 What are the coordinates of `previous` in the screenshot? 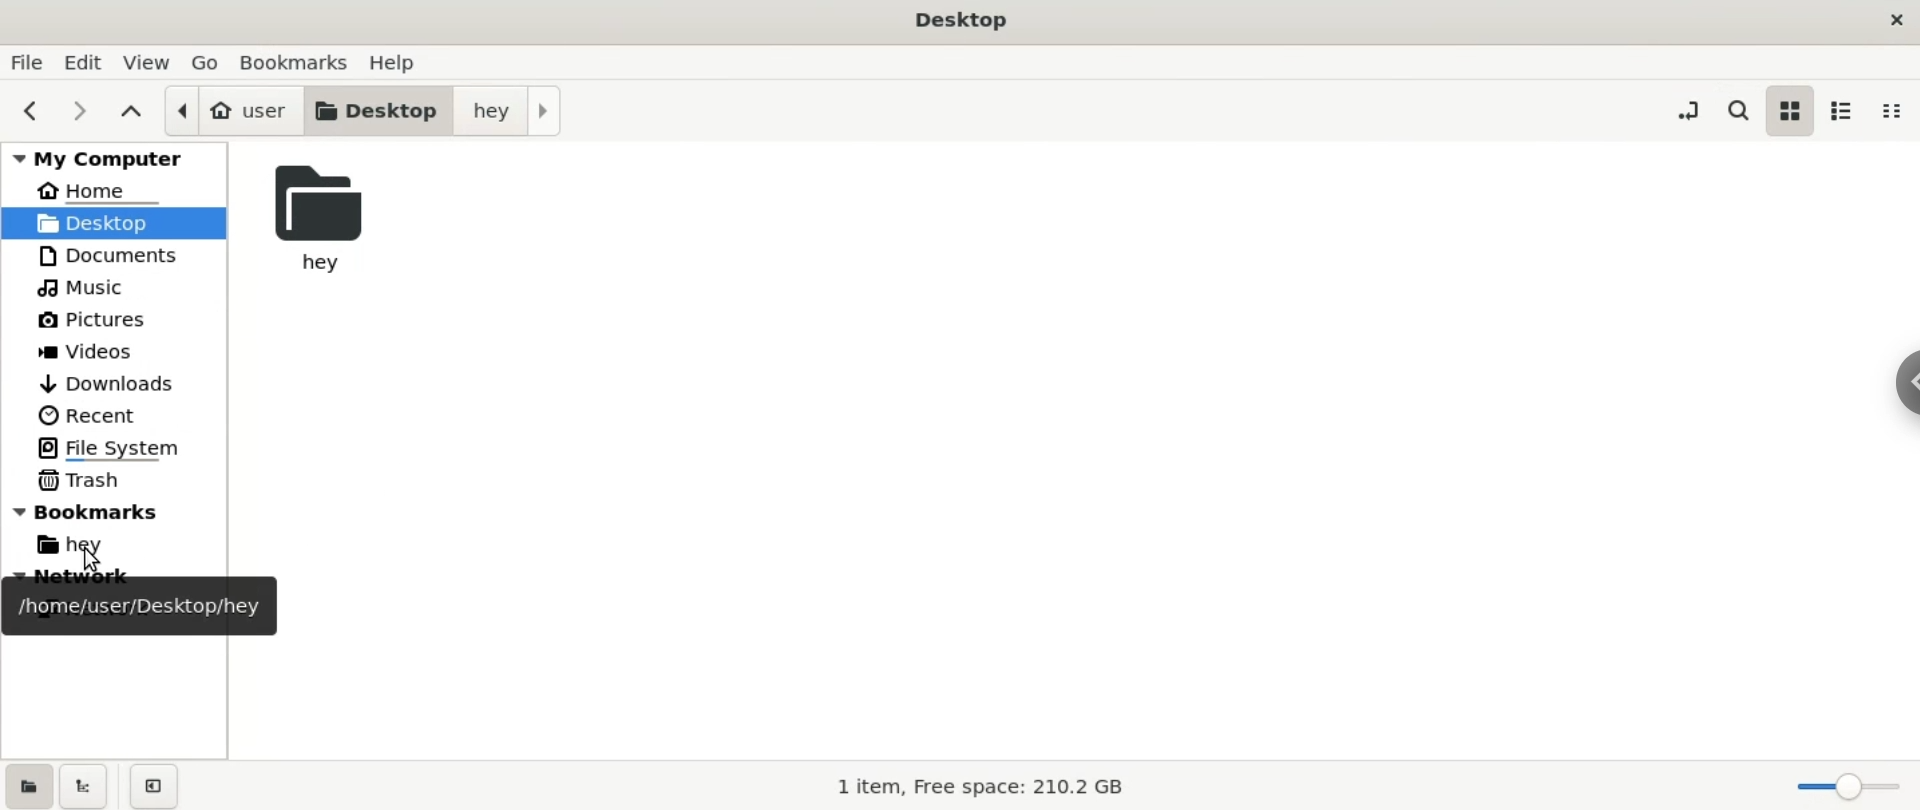 It's located at (28, 112).